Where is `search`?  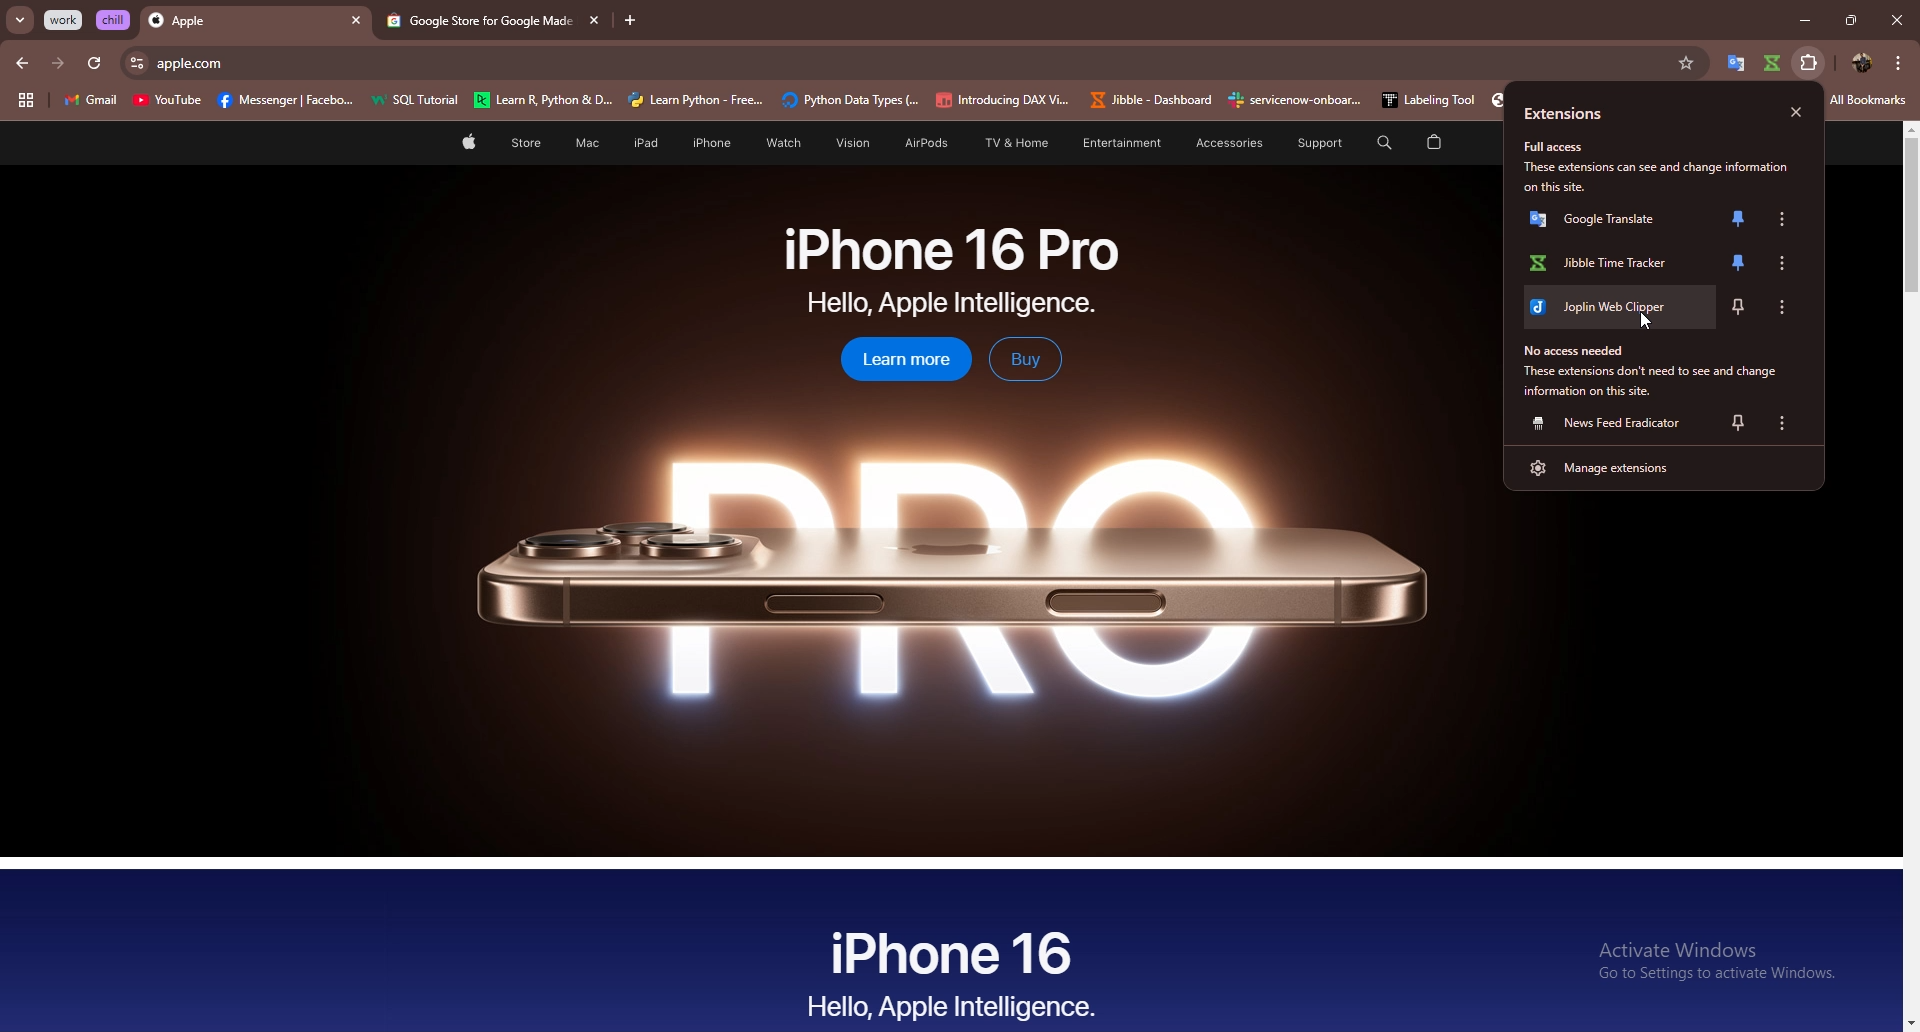
search is located at coordinates (1381, 142).